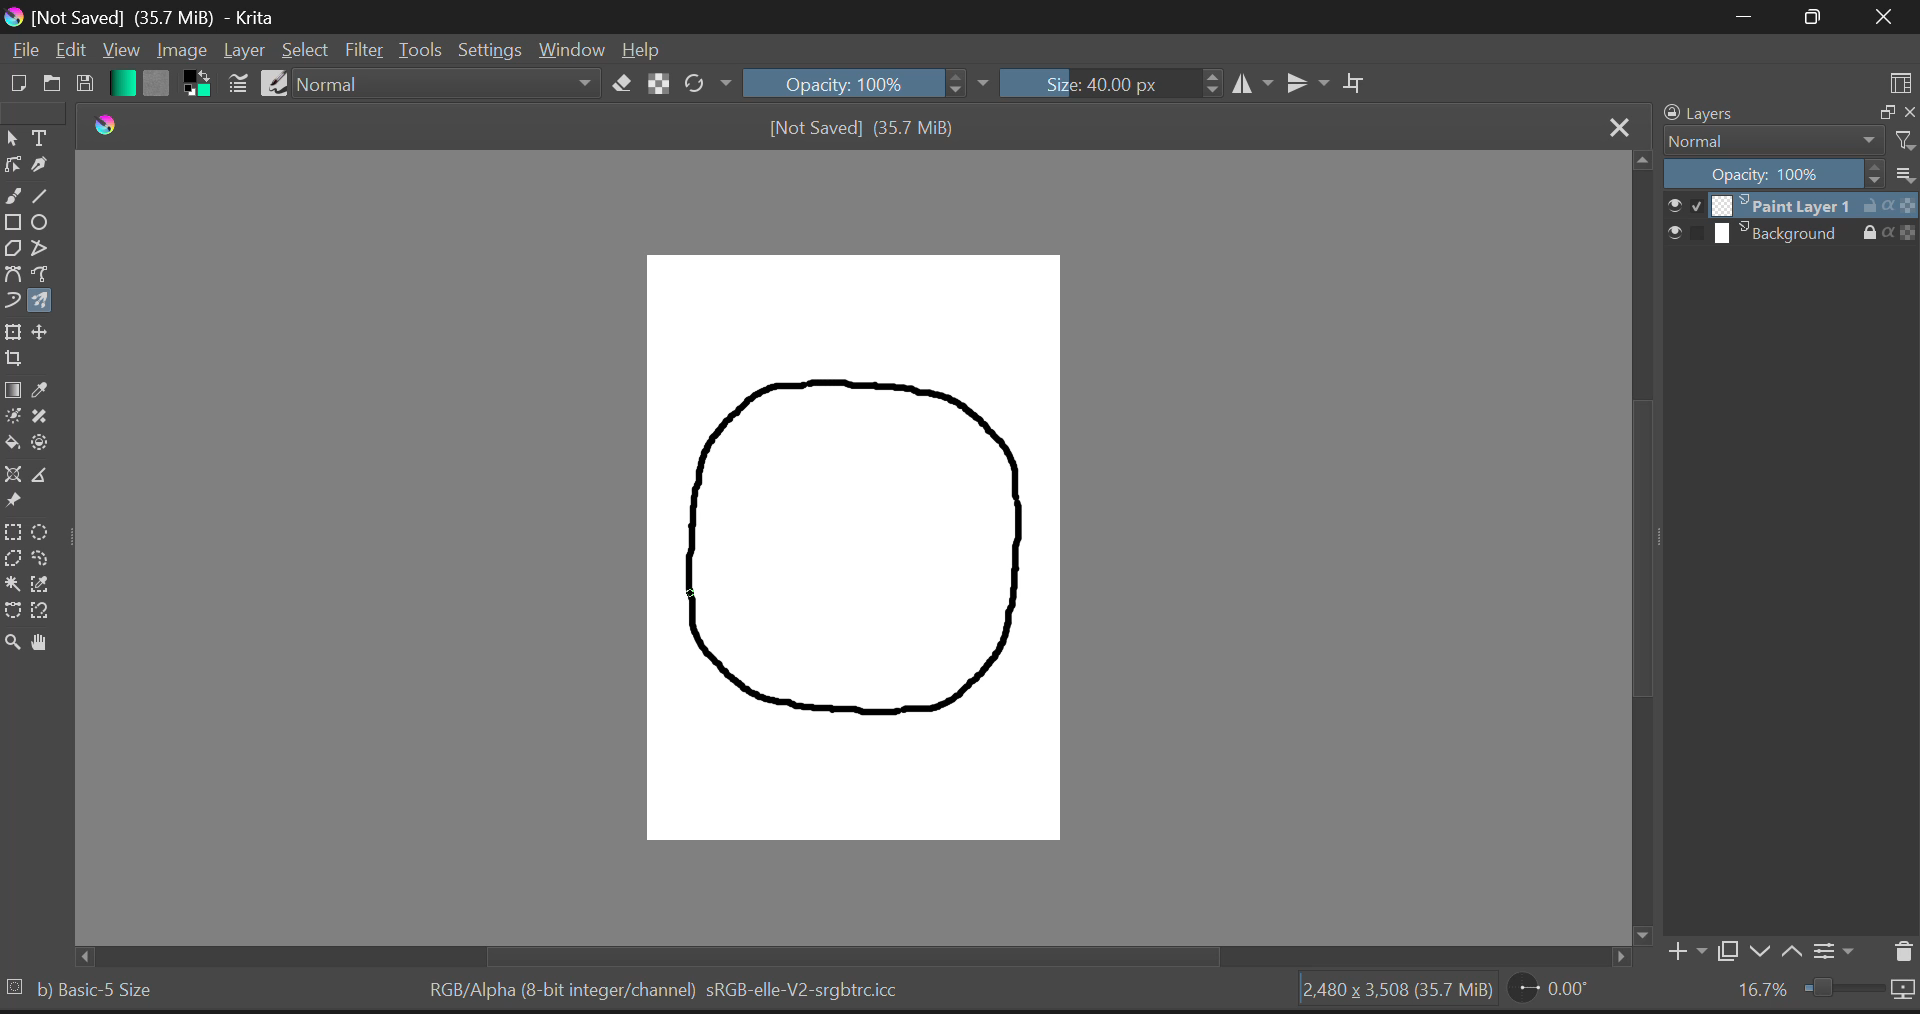 The width and height of the screenshot is (1920, 1014). What do you see at coordinates (836, 957) in the screenshot?
I see `Scroll Bar` at bounding box center [836, 957].